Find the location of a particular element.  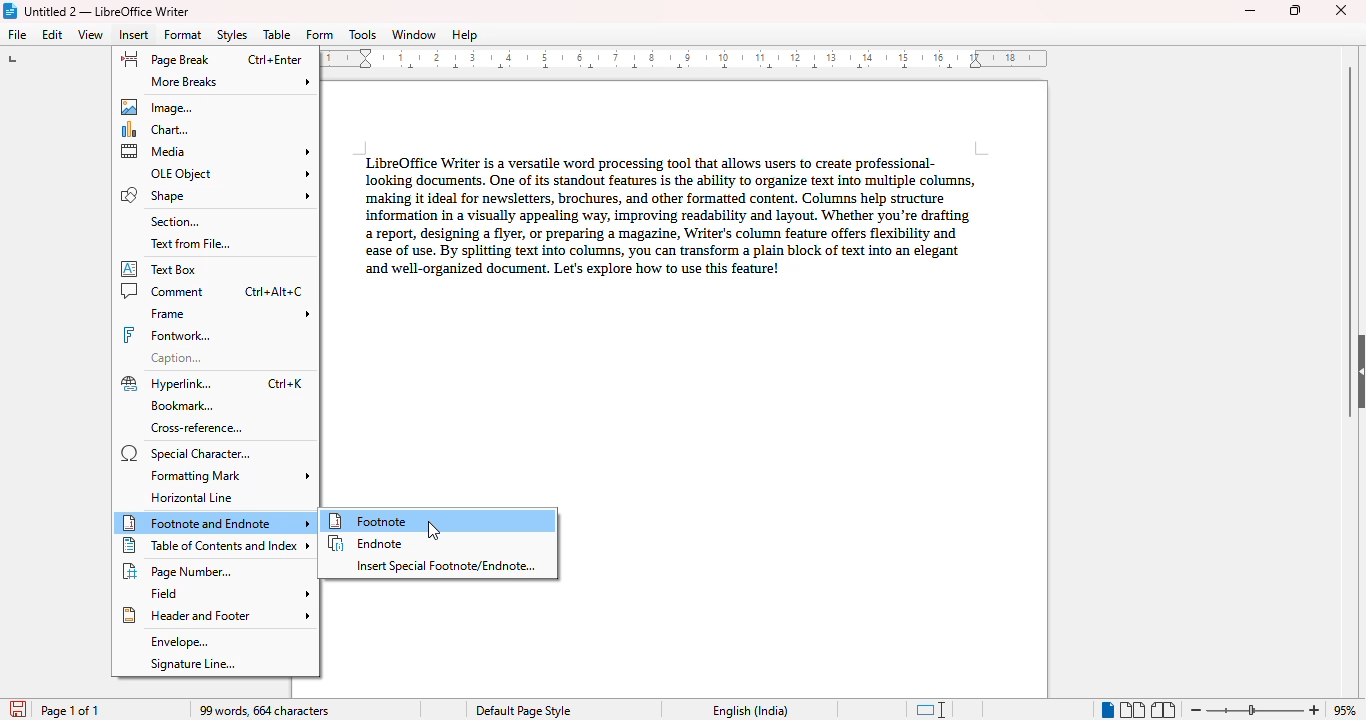

format is located at coordinates (183, 34).